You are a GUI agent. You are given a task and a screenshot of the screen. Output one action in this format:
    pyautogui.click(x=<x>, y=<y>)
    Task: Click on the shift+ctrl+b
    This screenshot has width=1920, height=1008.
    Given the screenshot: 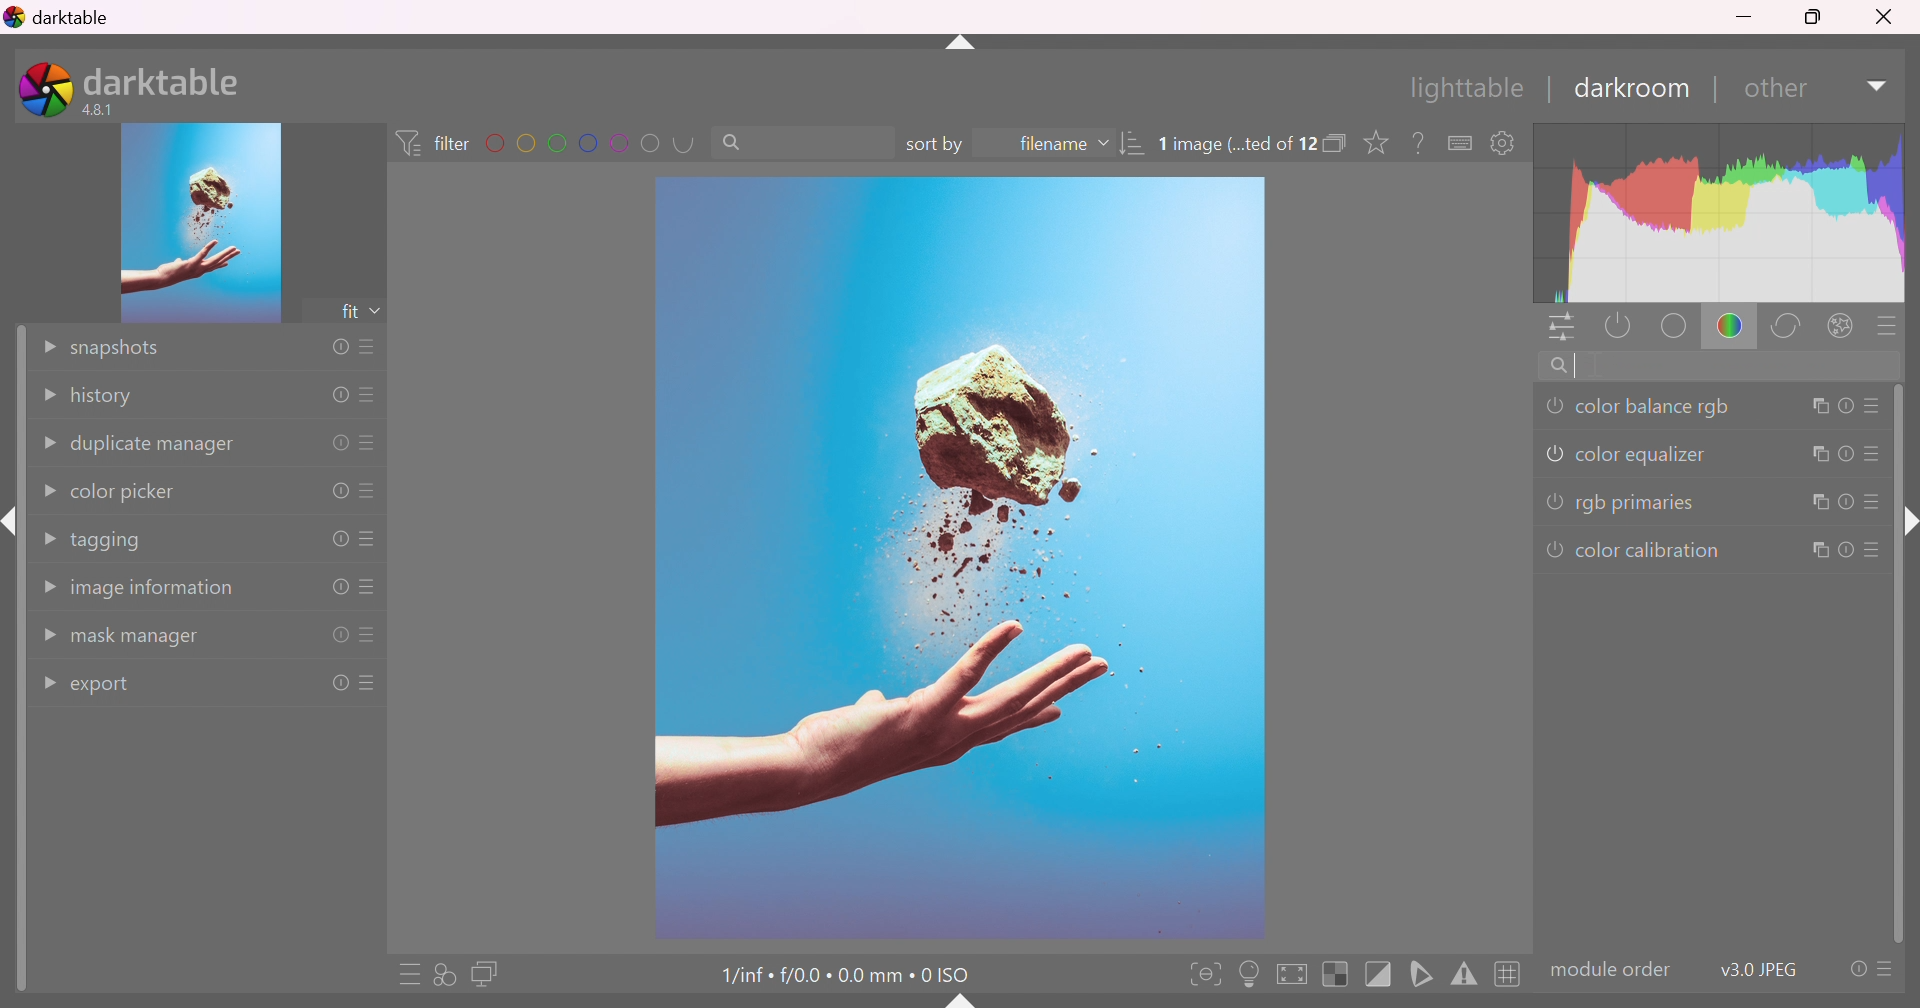 What is the action you would take?
    pyautogui.click(x=959, y=1001)
    